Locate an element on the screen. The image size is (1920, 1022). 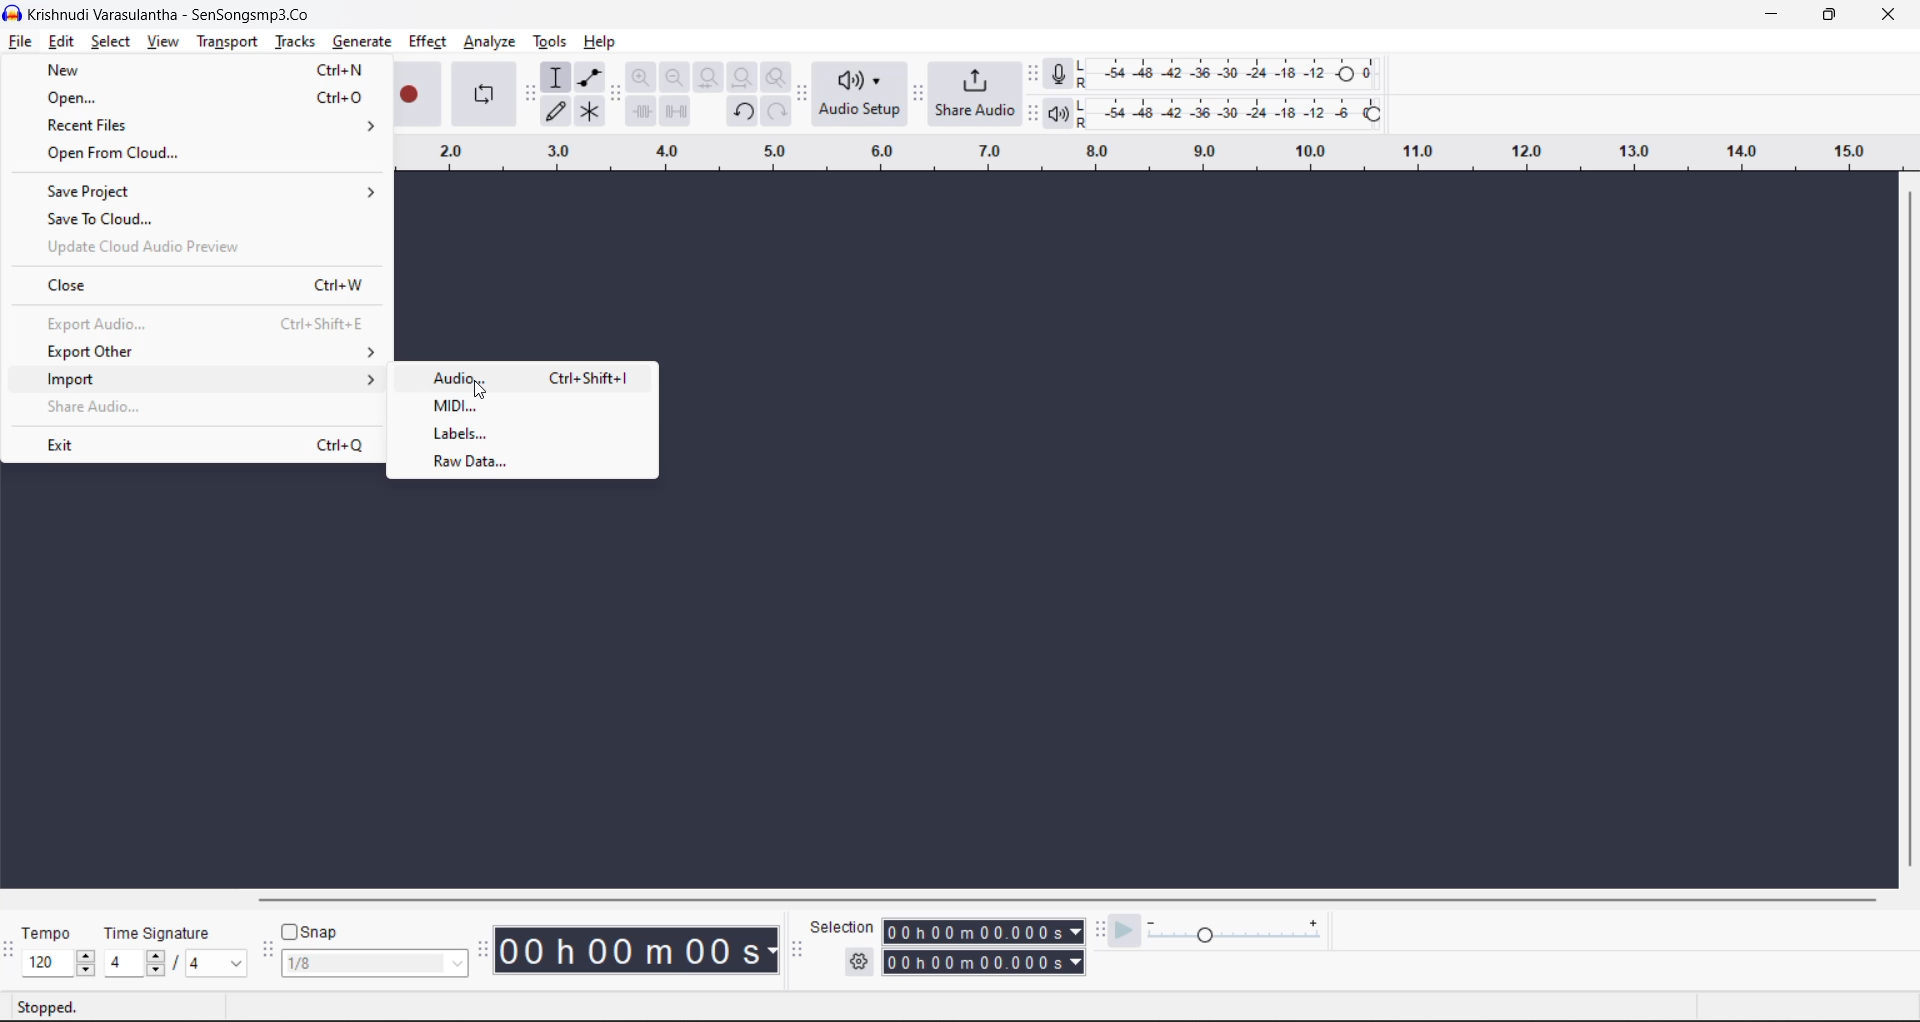
share audio is located at coordinates (209, 410).